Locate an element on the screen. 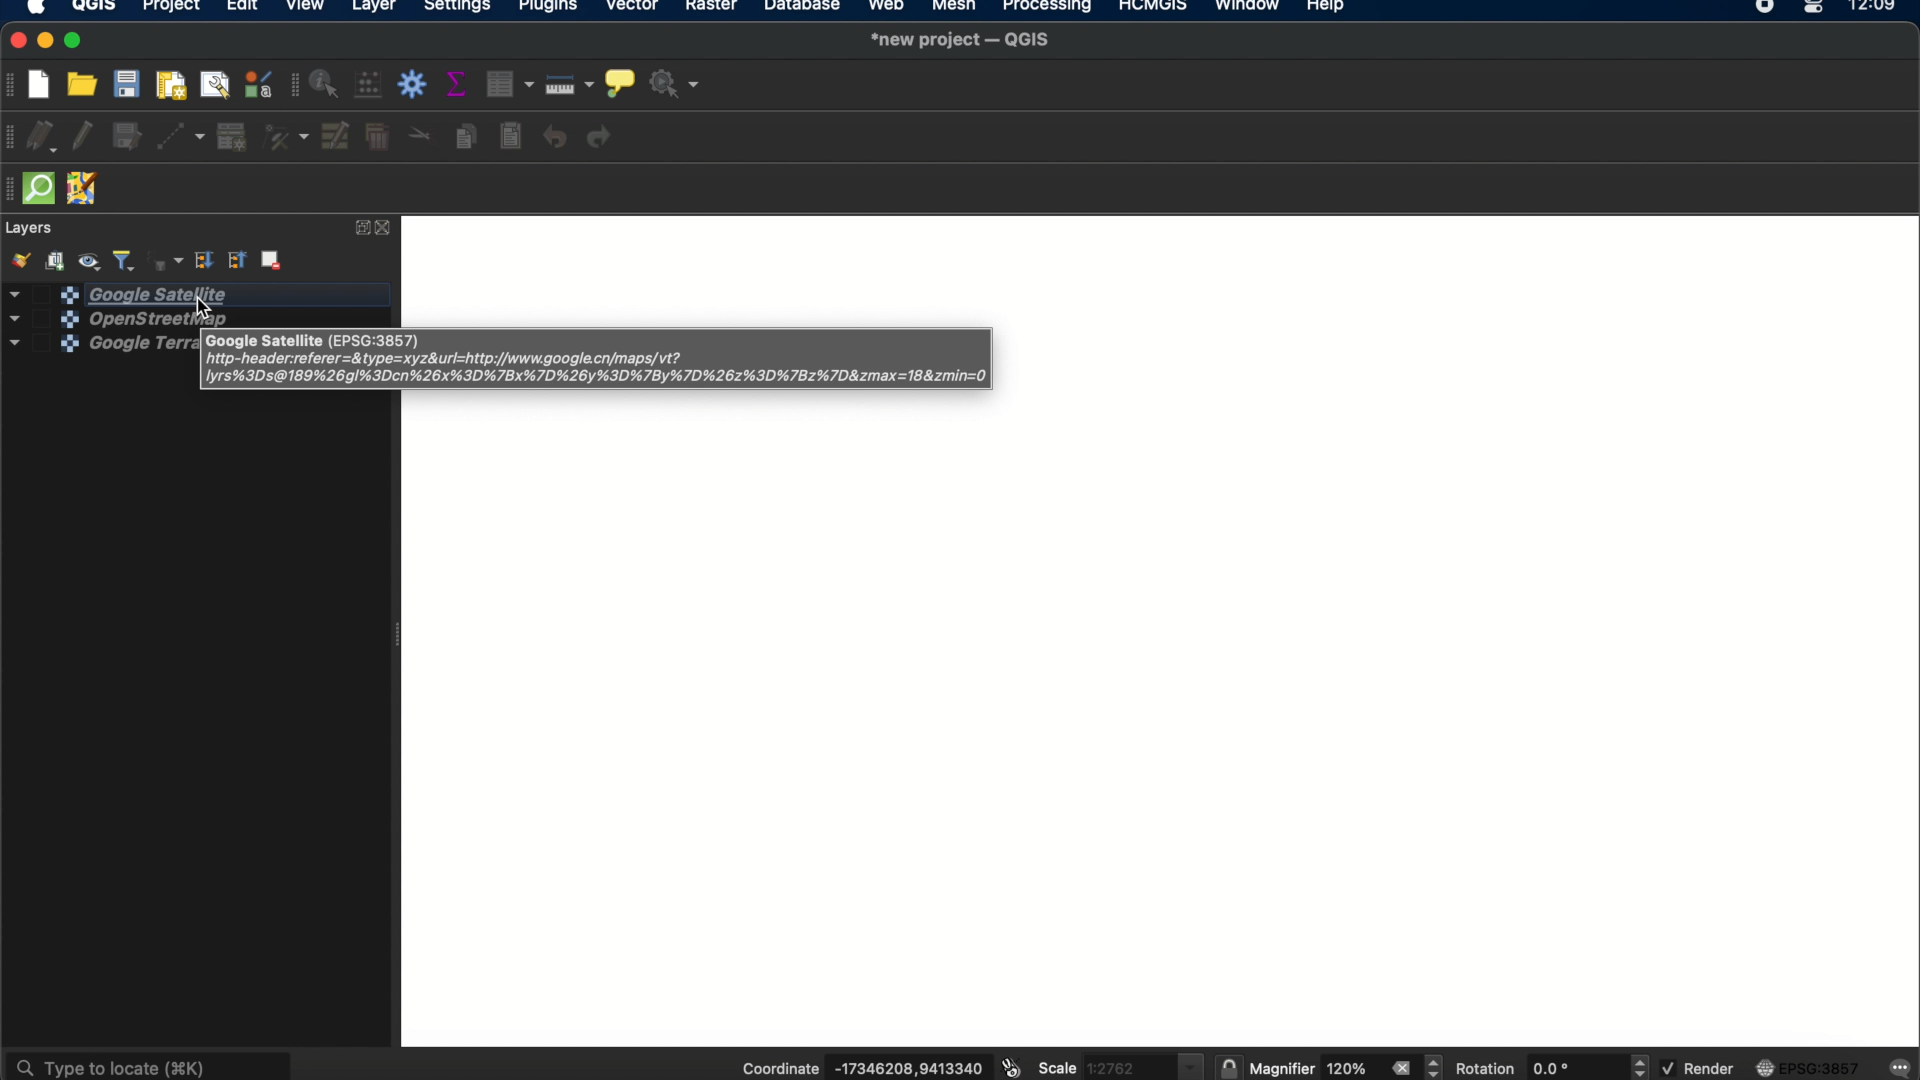 Image resolution: width=1920 pixels, height=1080 pixels. paste features is located at coordinates (513, 137).